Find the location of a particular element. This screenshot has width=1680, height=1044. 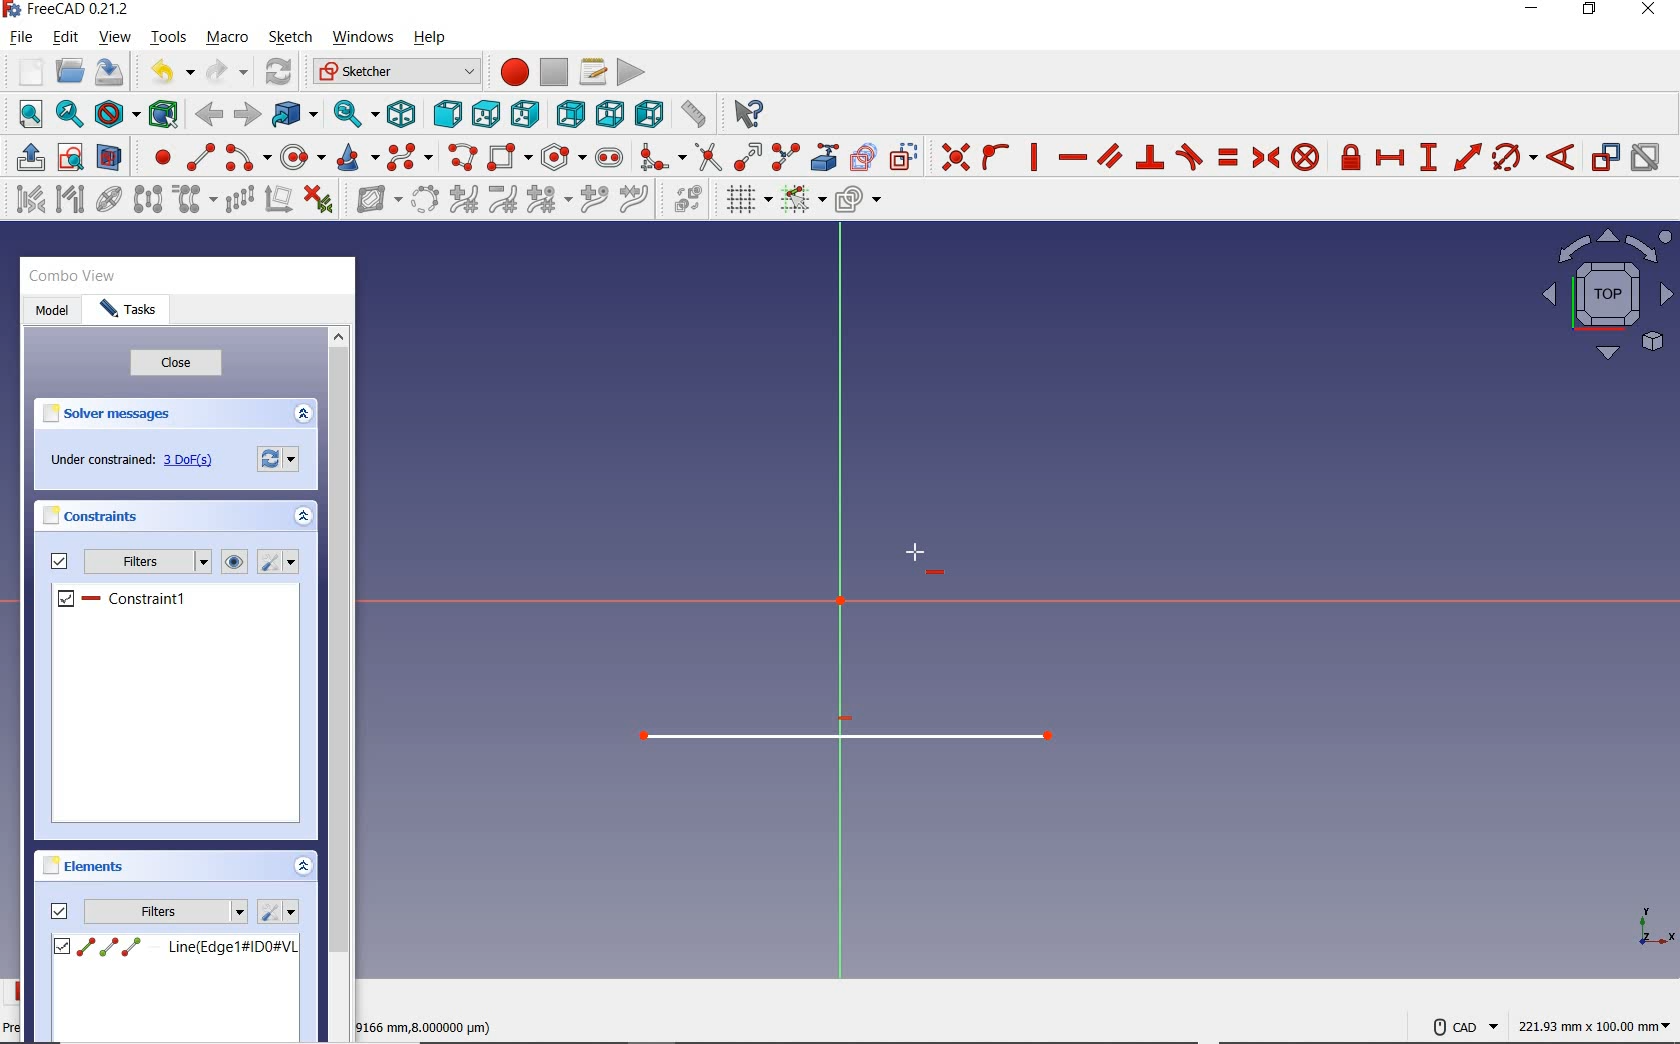

MODIFY KNOT MULTIPLICITY is located at coordinates (547, 199).